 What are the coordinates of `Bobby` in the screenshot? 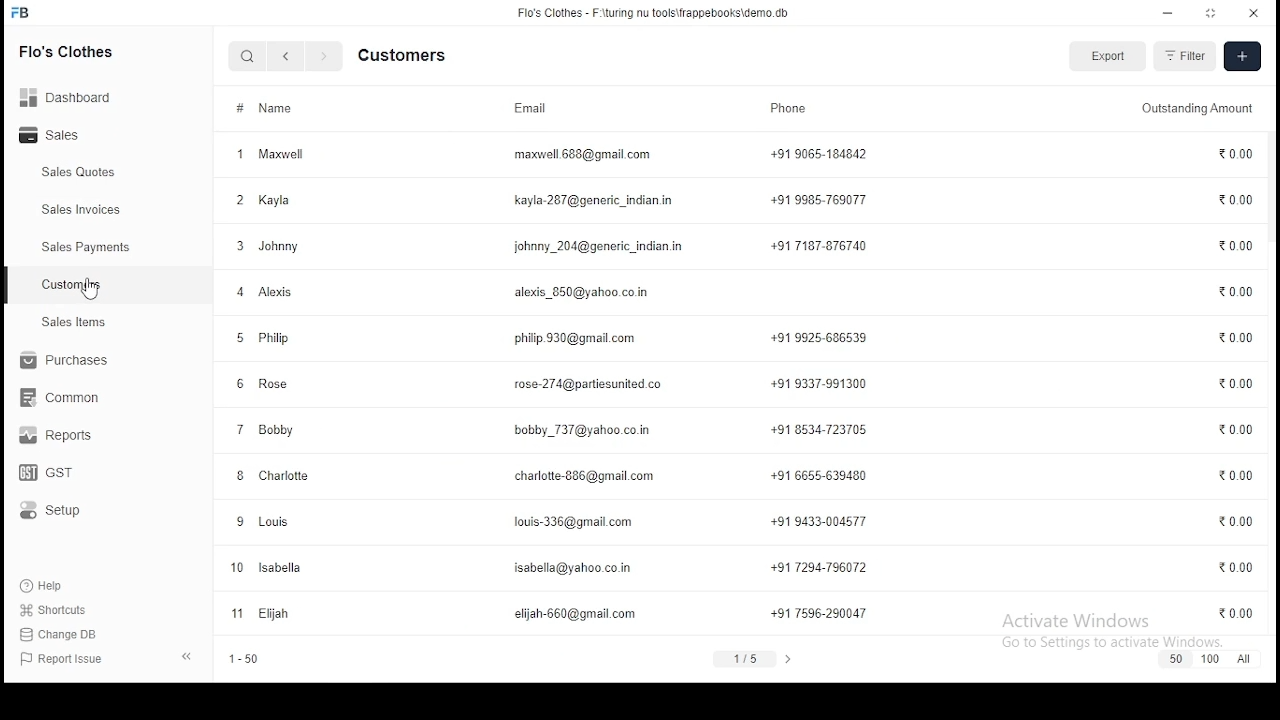 It's located at (276, 431).